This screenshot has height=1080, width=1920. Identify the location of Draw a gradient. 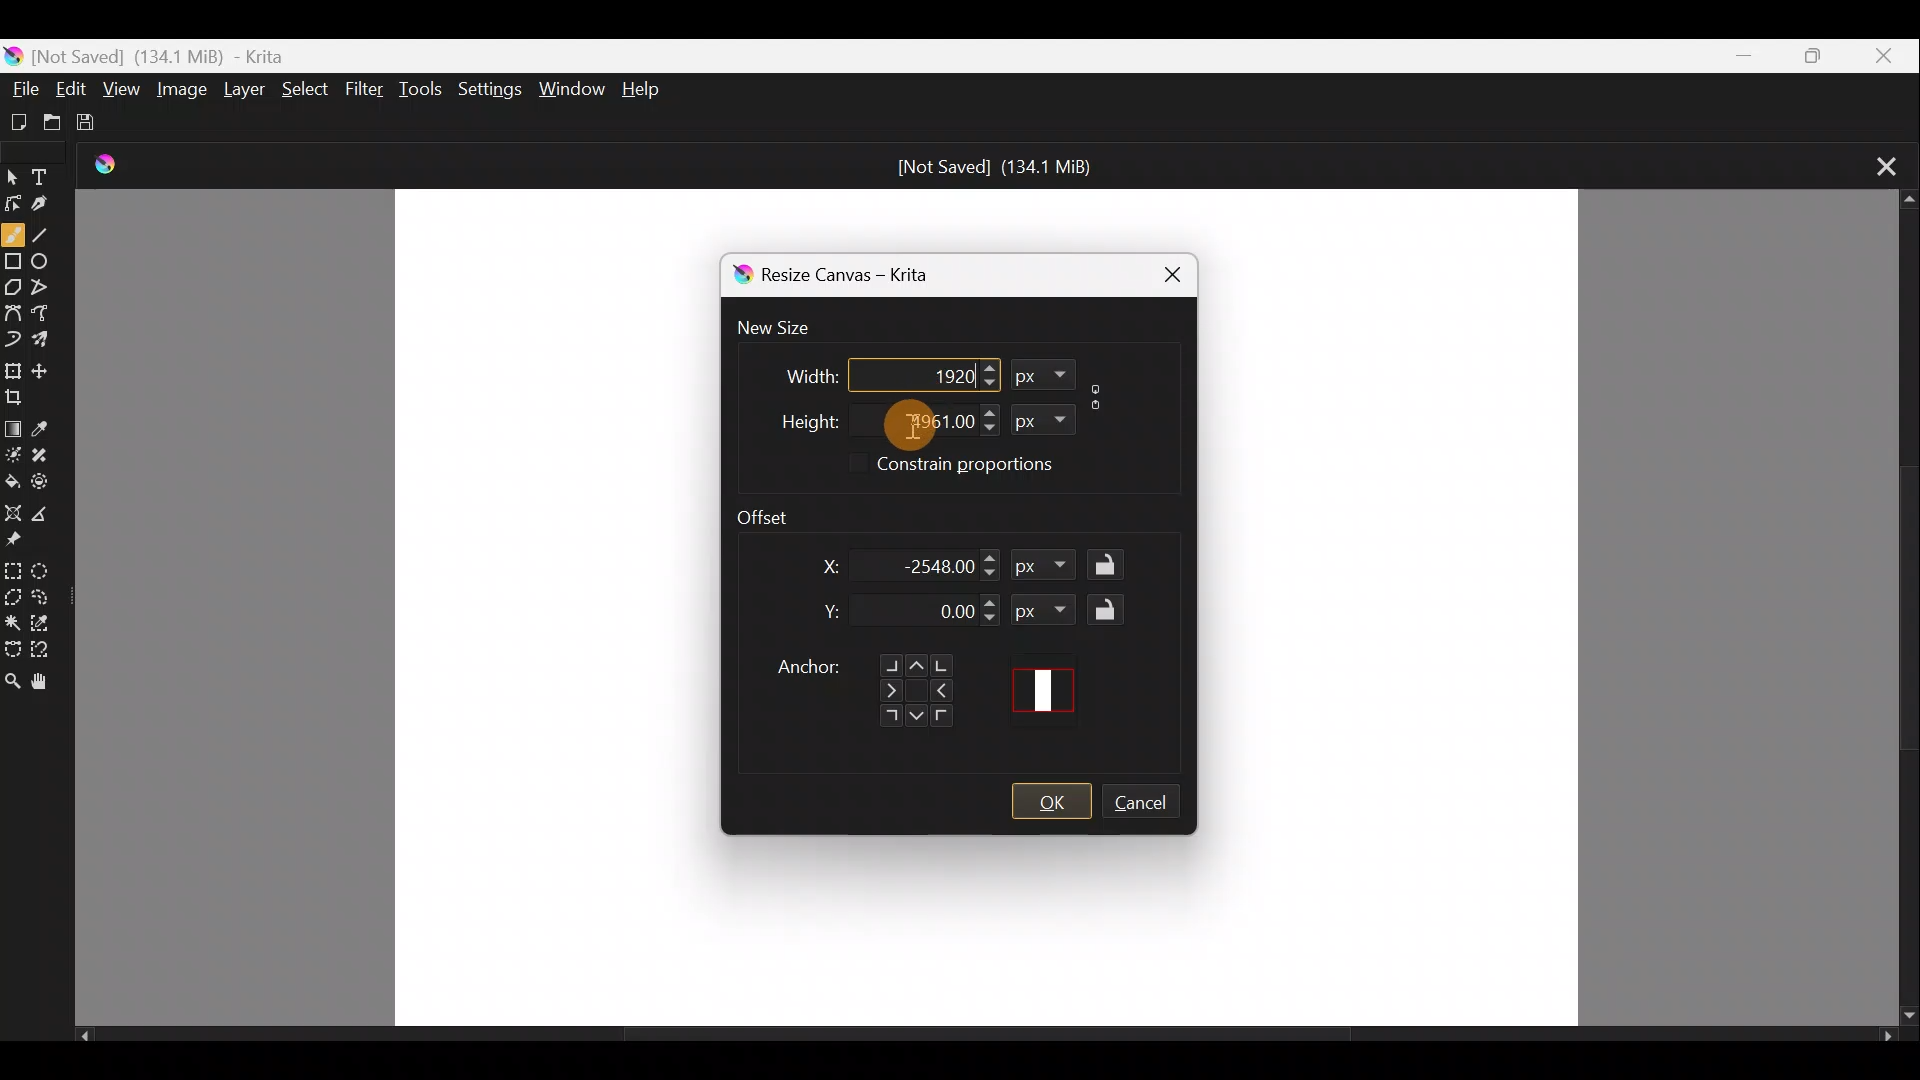
(14, 424).